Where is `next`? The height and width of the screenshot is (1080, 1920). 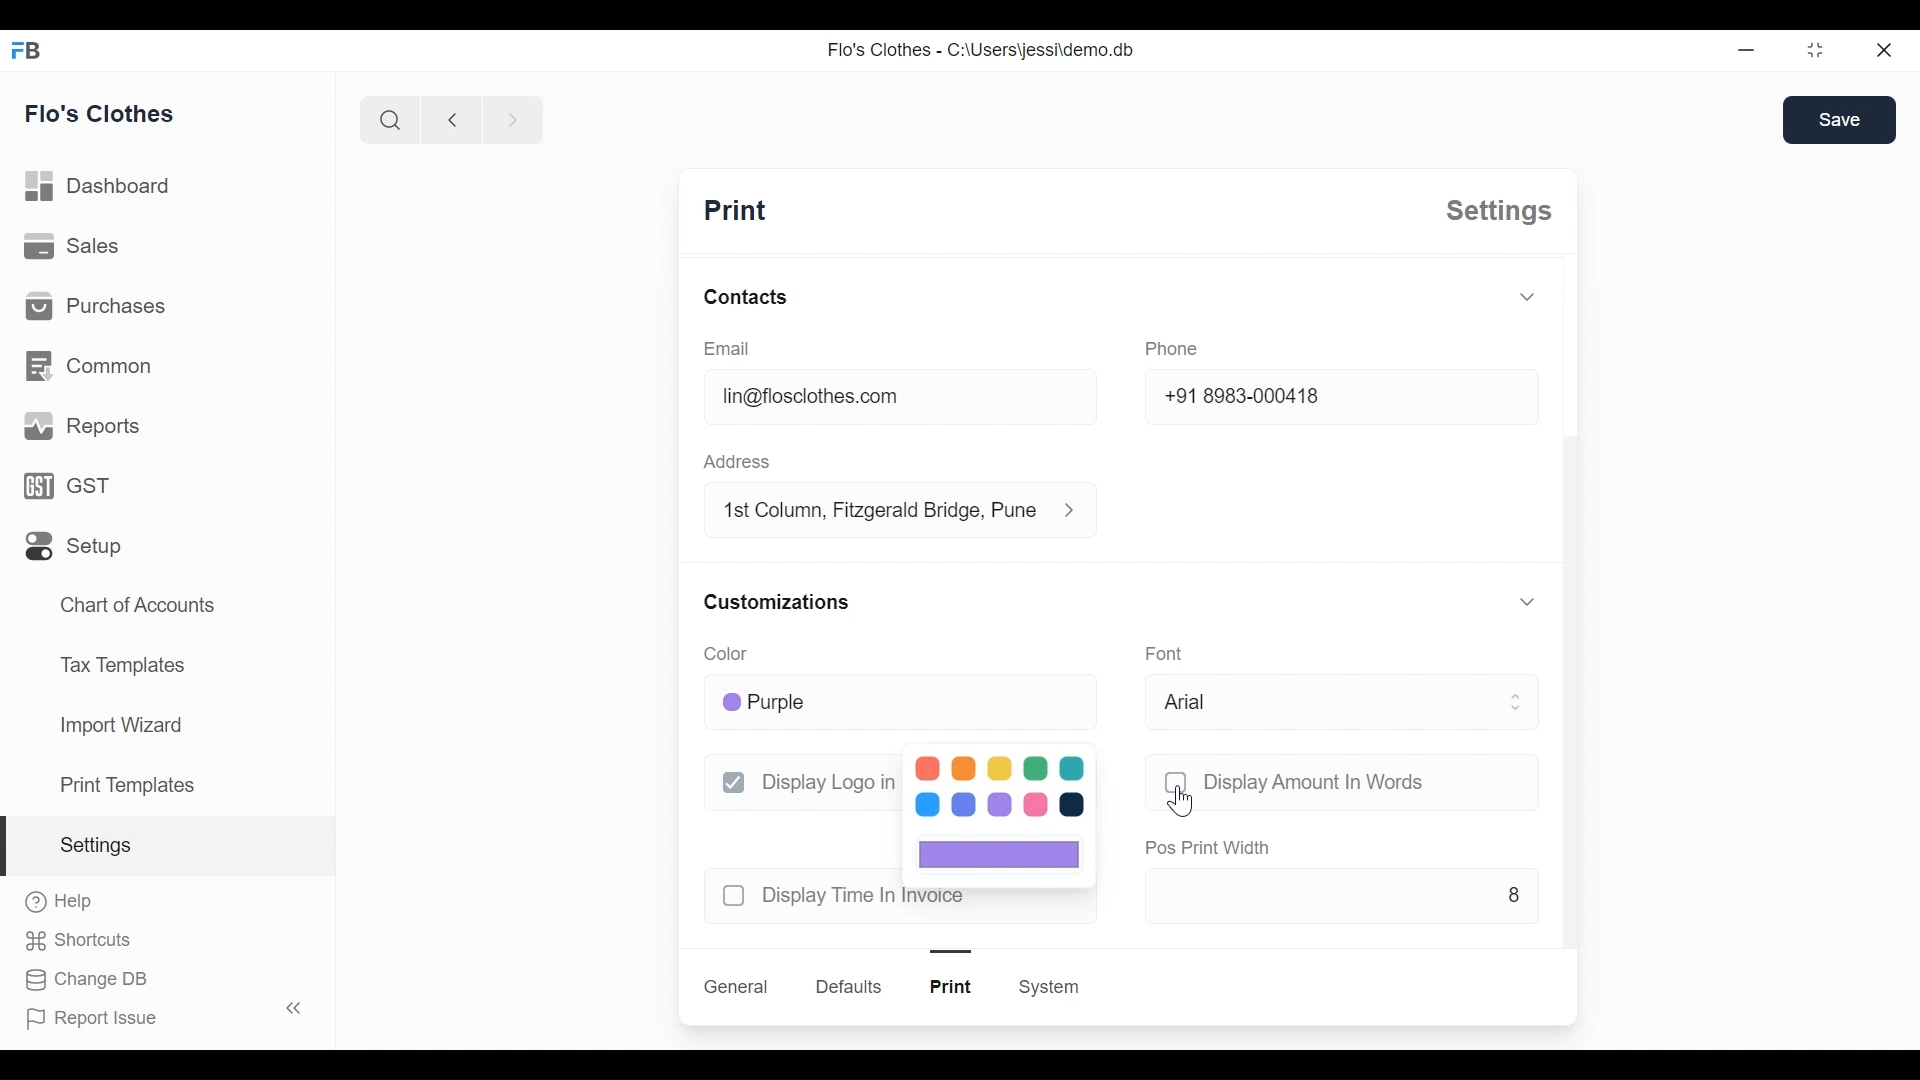
next is located at coordinates (514, 119).